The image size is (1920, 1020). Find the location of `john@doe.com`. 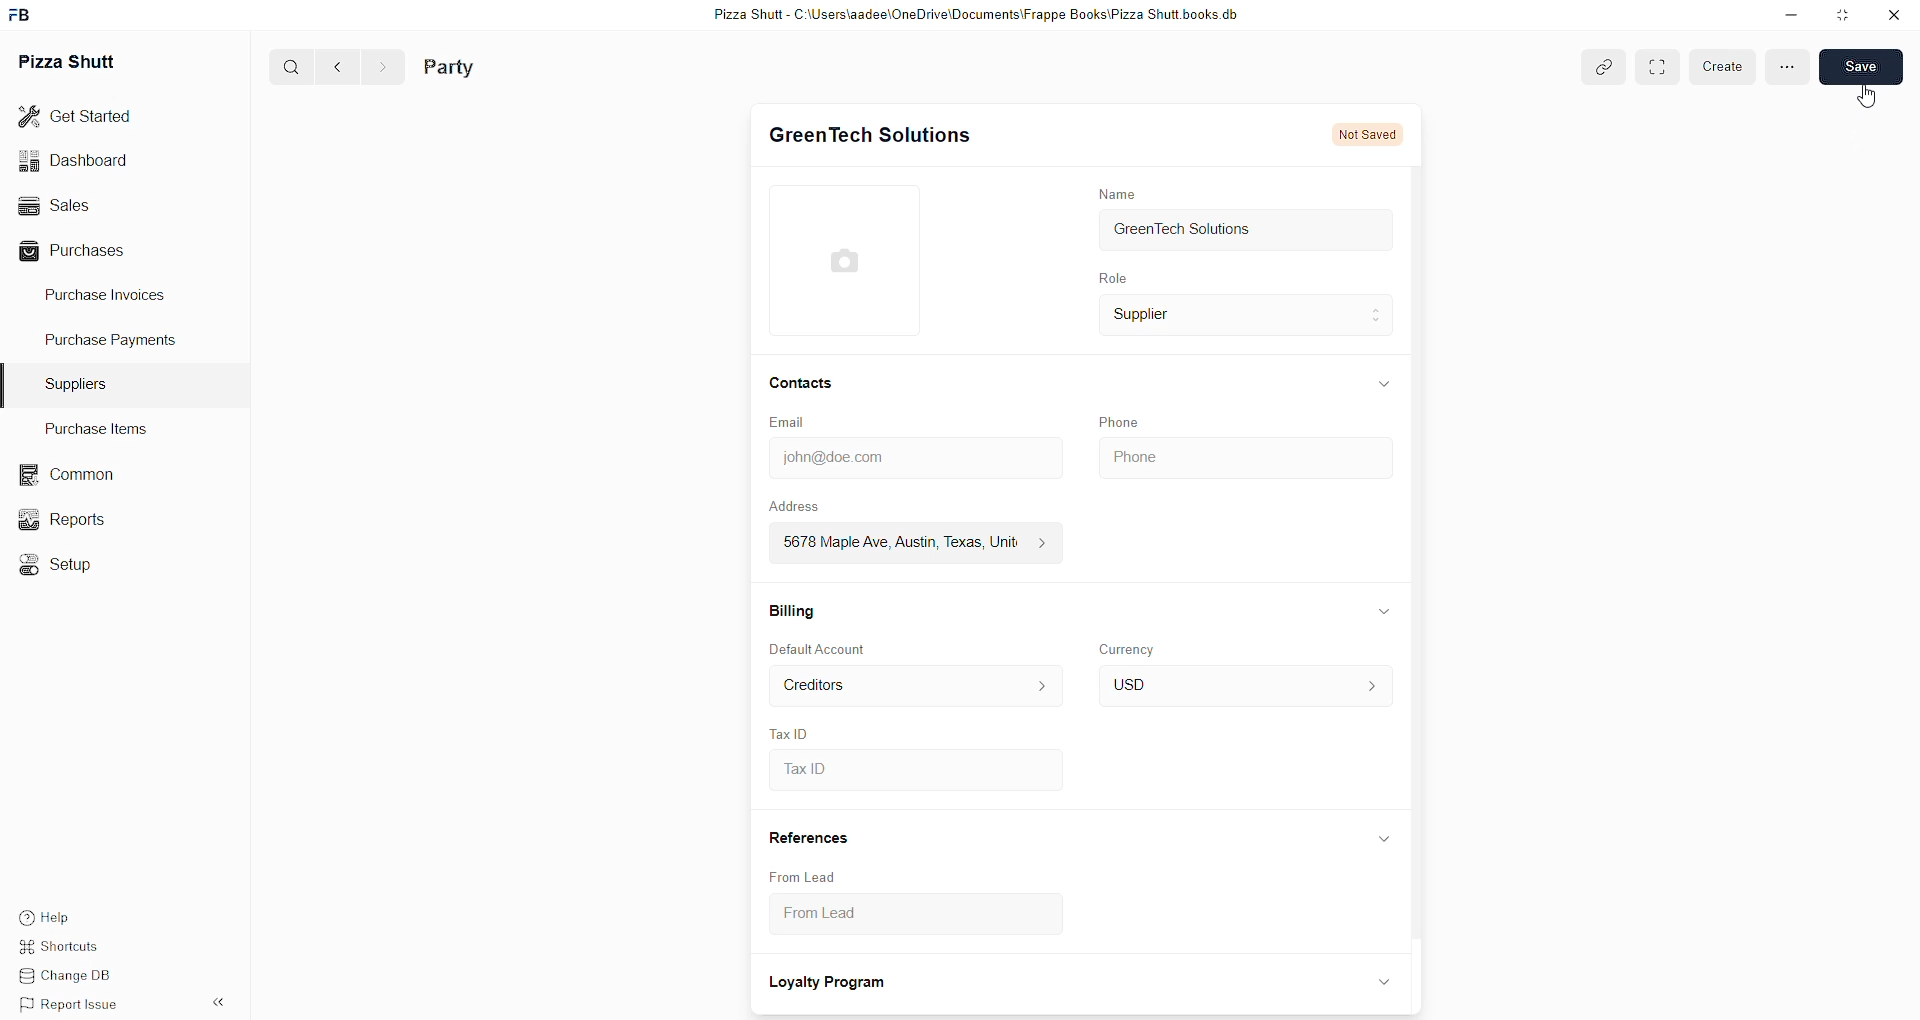

john@doe.com is located at coordinates (911, 458).